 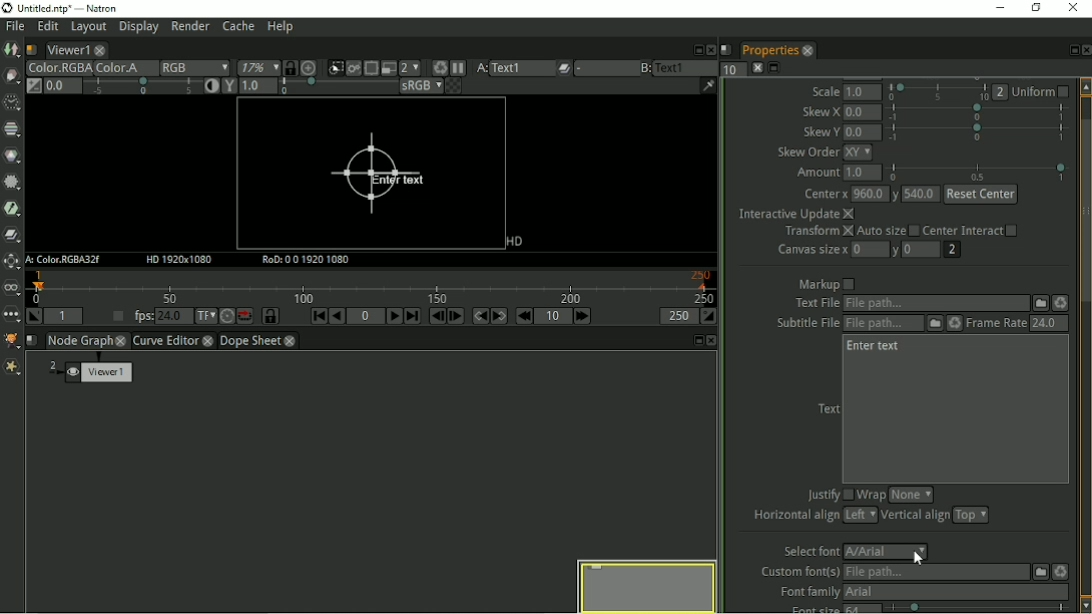 I want to click on Skew X, so click(x=821, y=111).